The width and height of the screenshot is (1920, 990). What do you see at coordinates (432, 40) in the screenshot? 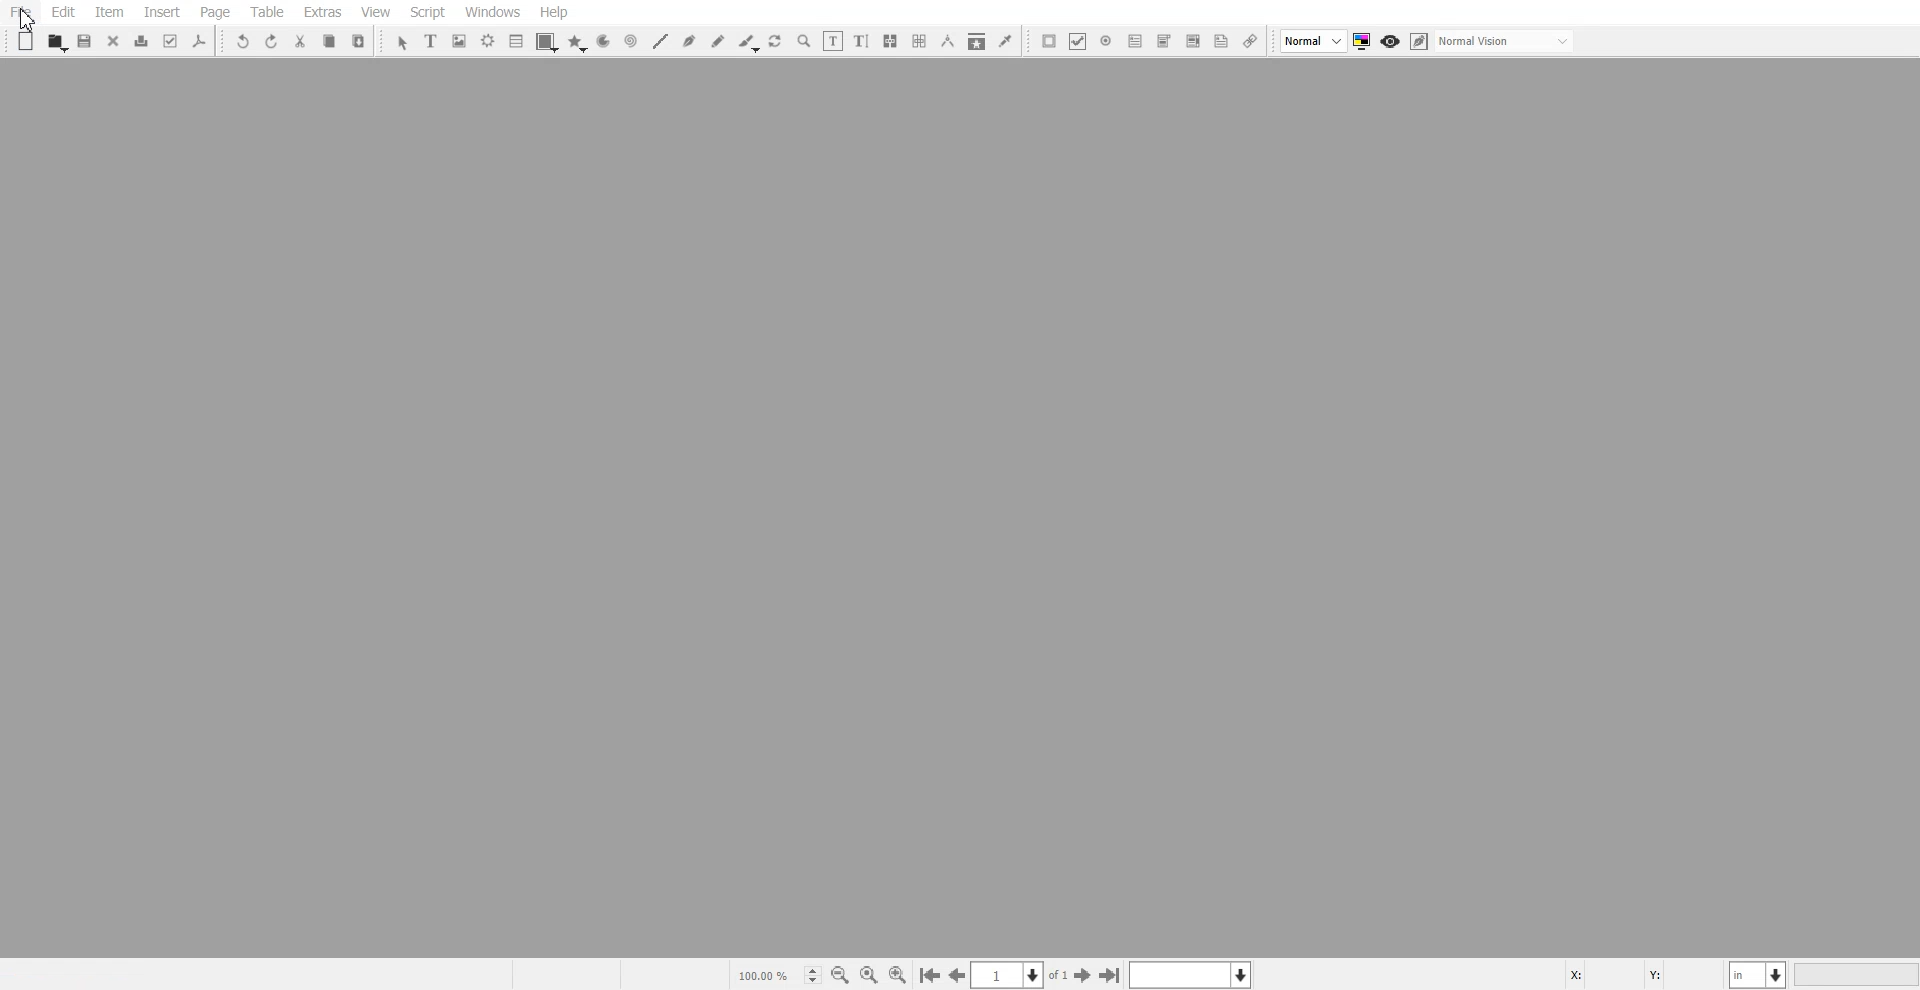
I see `Text Frame` at bounding box center [432, 40].